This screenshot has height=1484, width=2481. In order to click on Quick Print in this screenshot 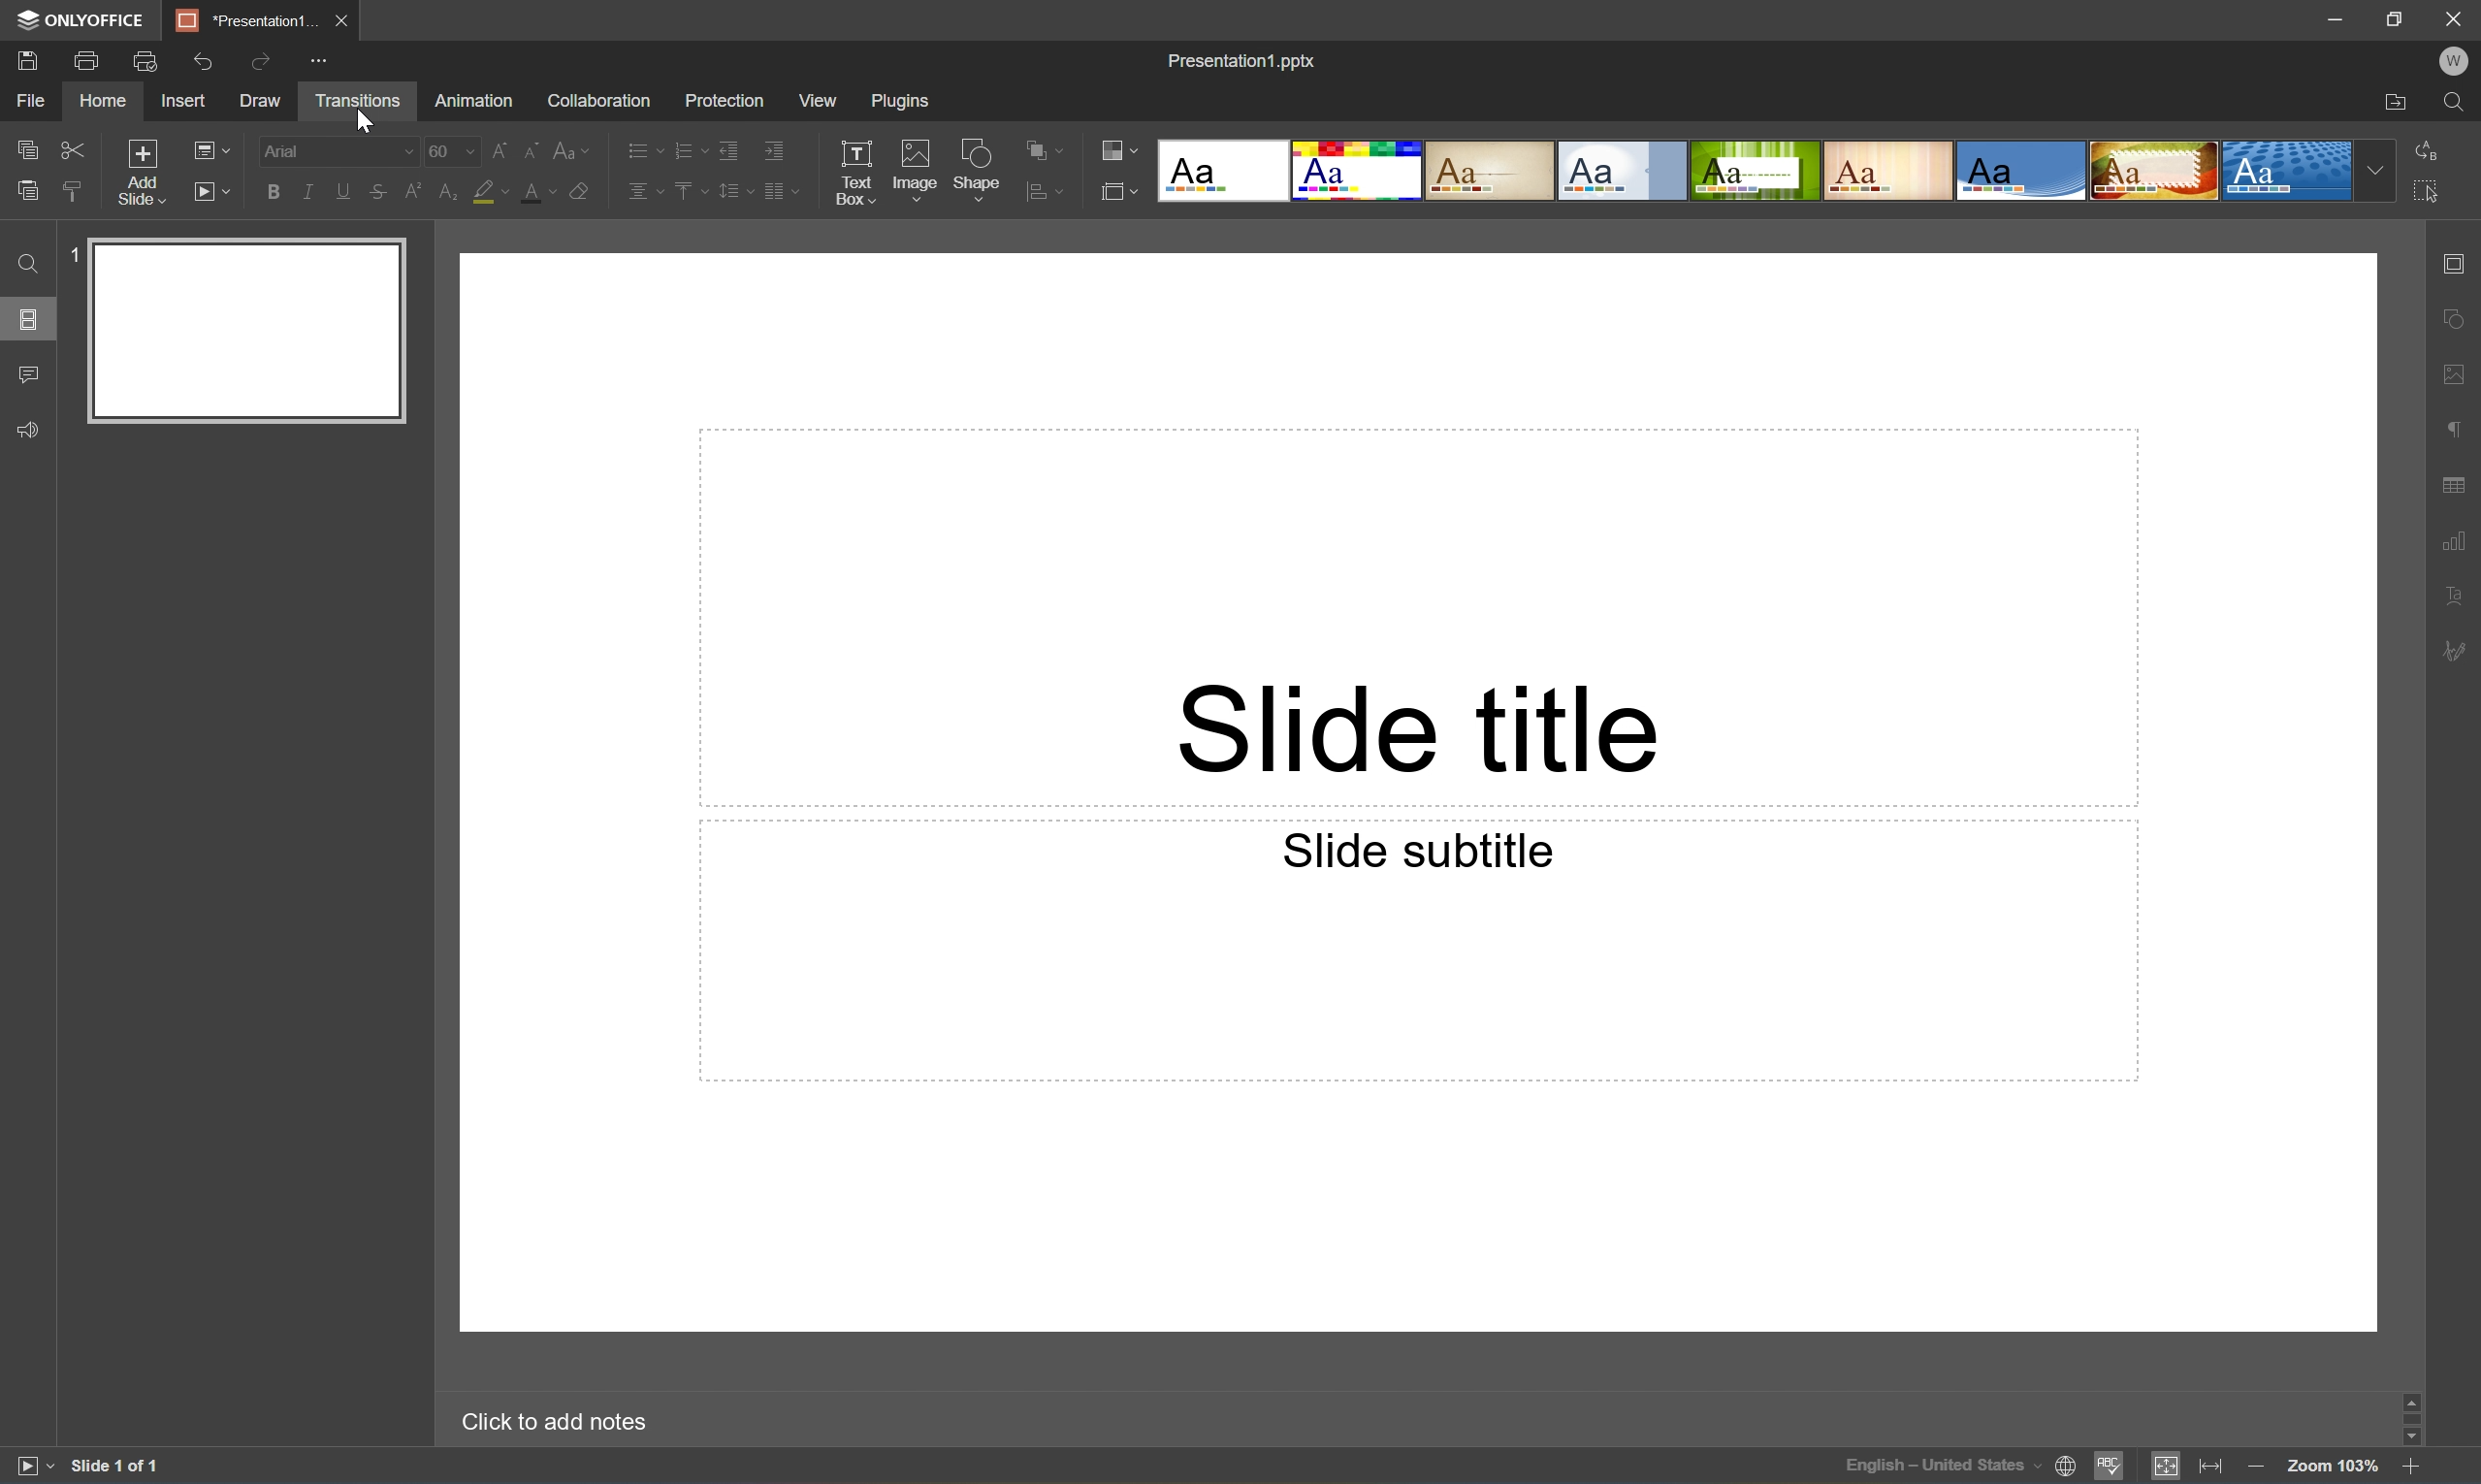, I will do `click(149, 59)`.